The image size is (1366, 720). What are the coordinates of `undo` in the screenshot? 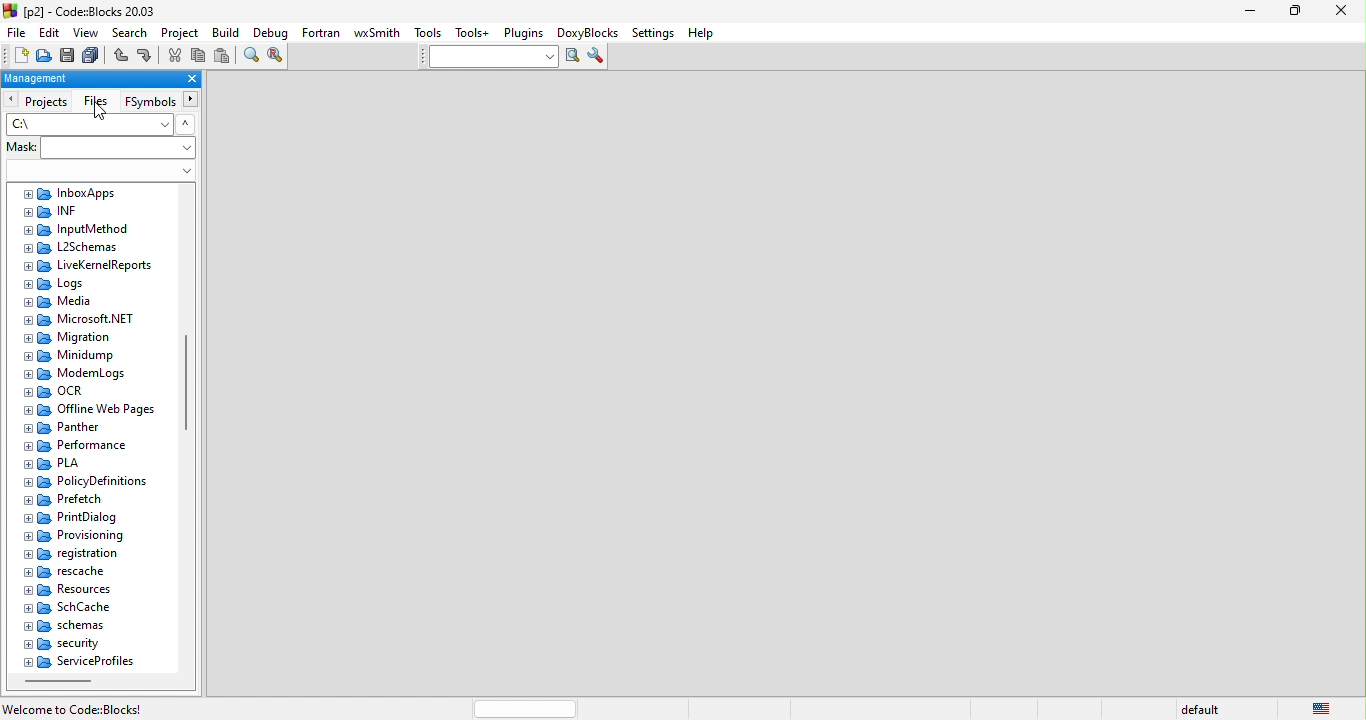 It's located at (120, 55).